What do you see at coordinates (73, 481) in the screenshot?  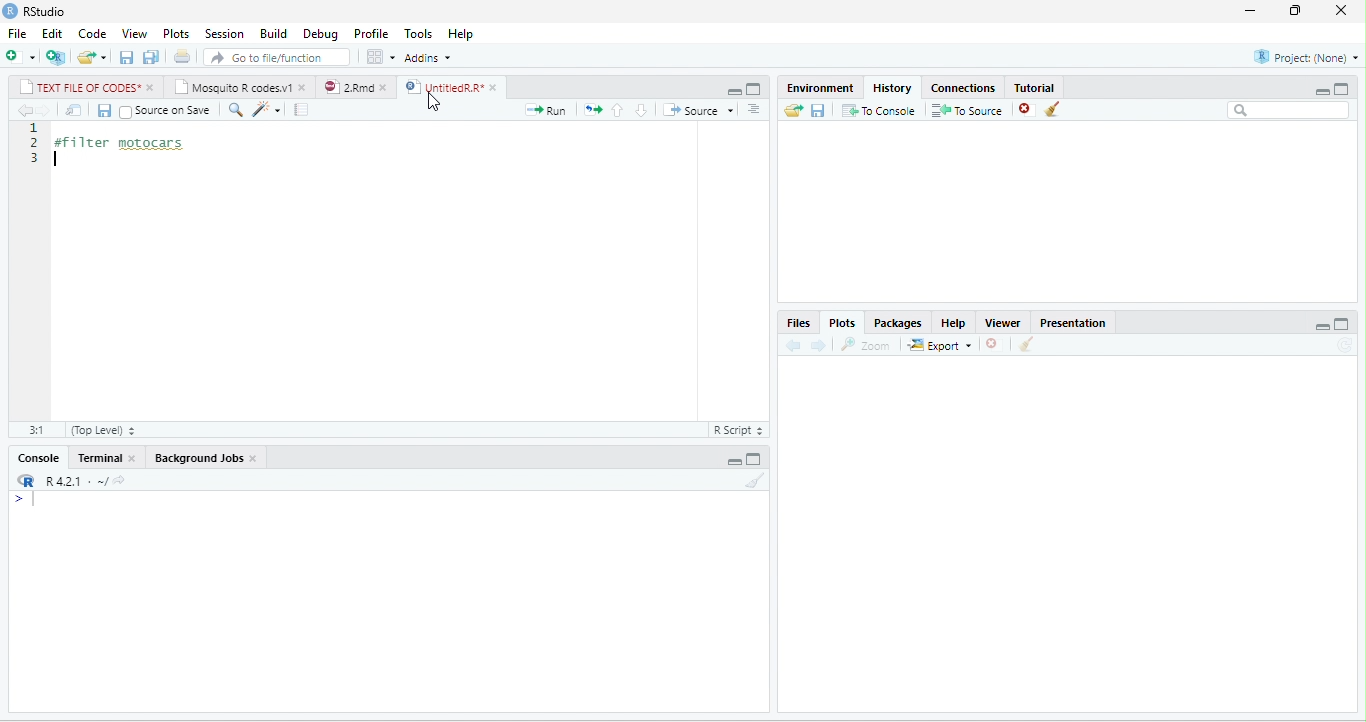 I see `R 4.2.1 ~/` at bounding box center [73, 481].